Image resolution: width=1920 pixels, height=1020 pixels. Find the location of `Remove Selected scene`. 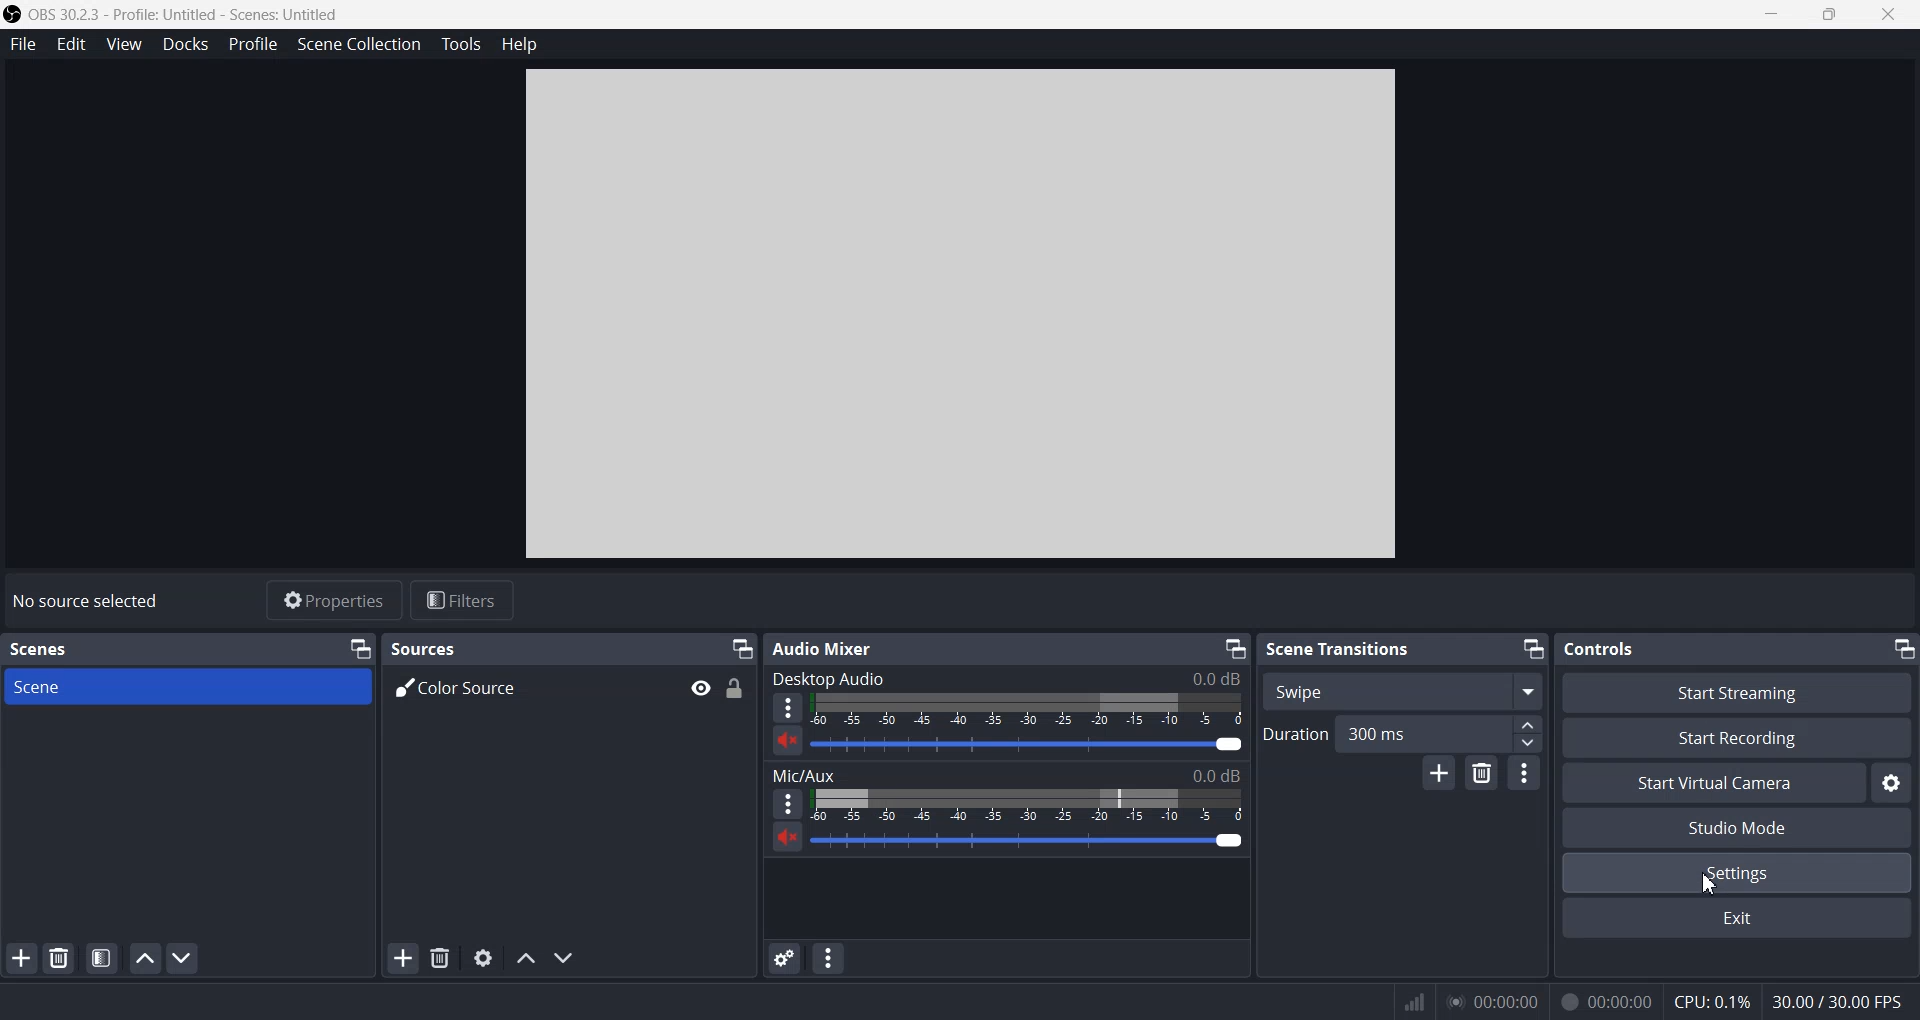

Remove Selected scene is located at coordinates (440, 958).